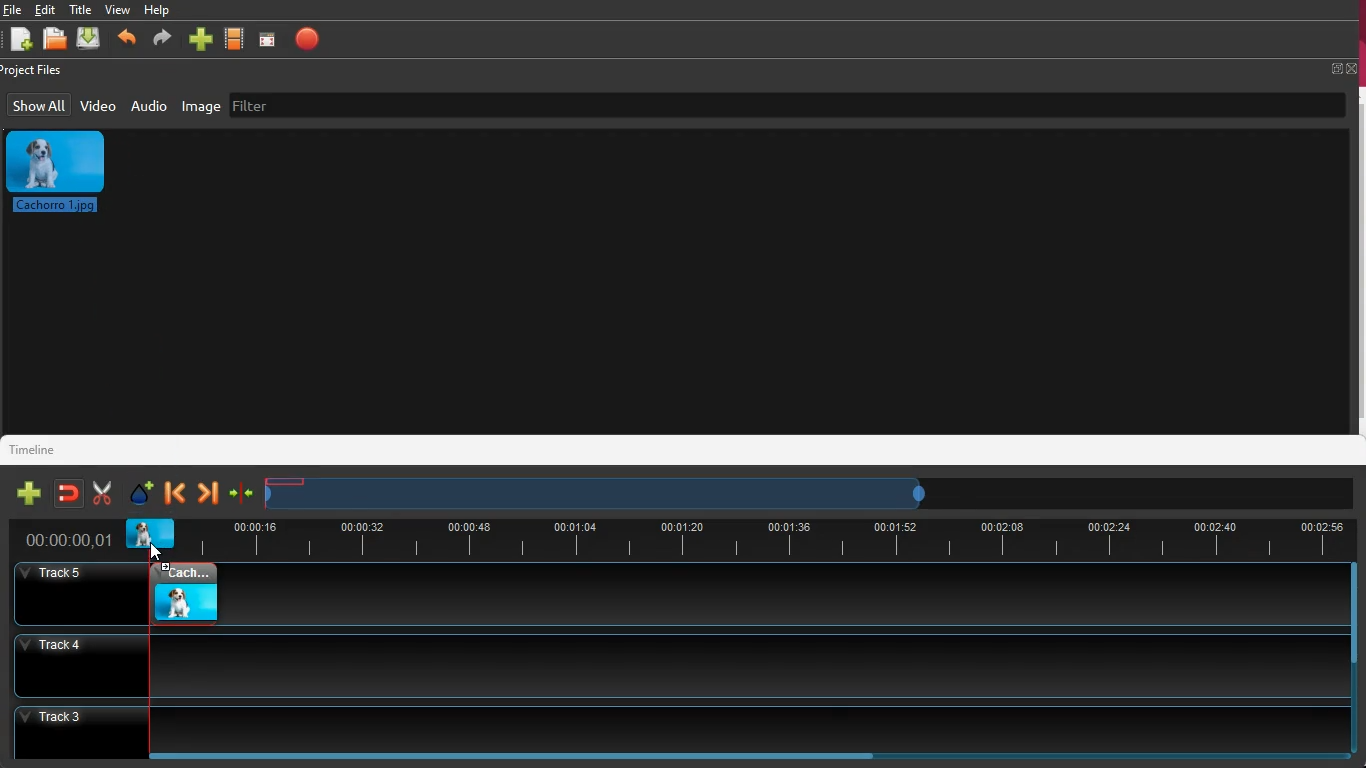  What do you see at coordinates (96, 108) in the screenshot?
I see `video` at bounding box center [96, 108].